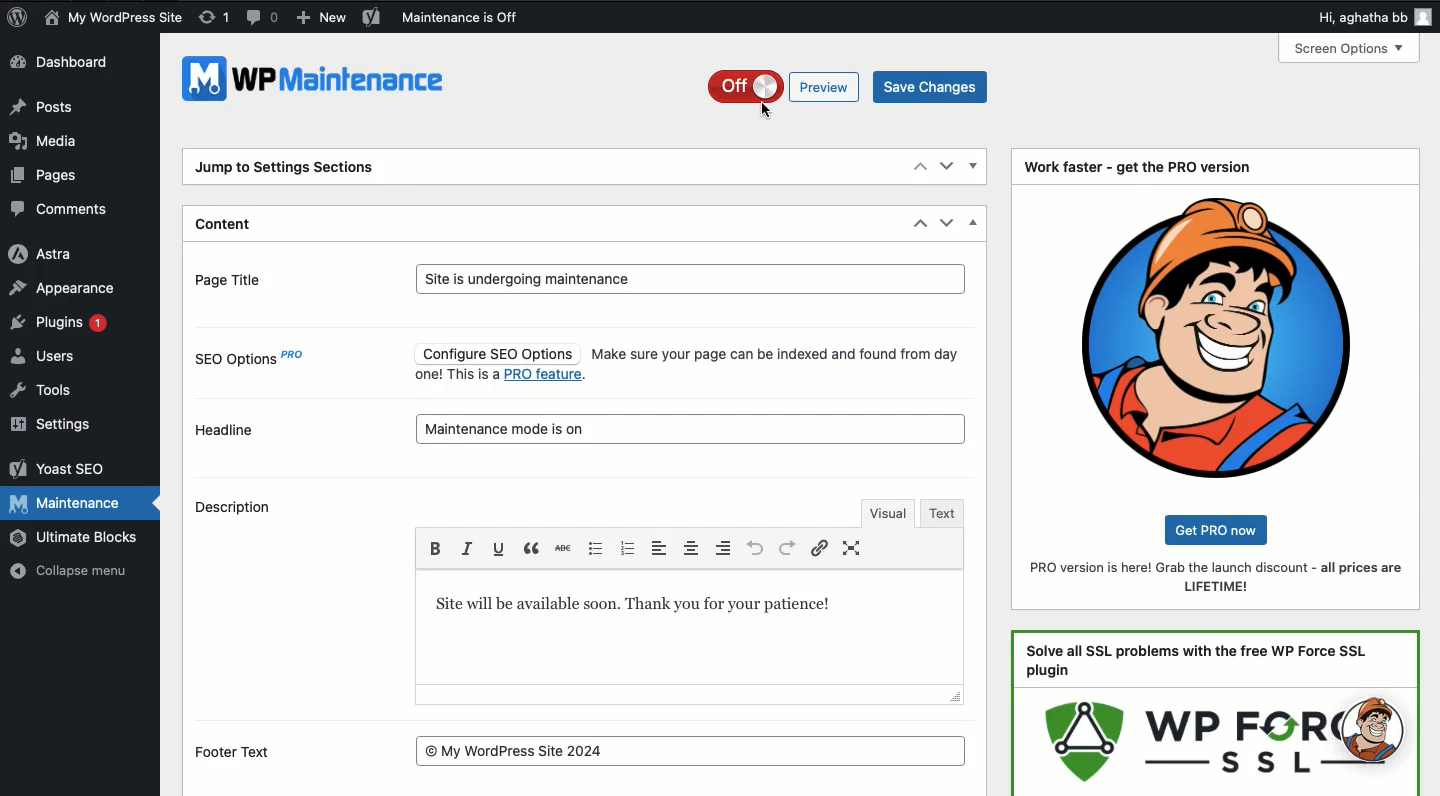 This screenshot has width=1440, height=796. What do you see at coordinates (626, 550) in the screenshot?
I see `Numbered bullet` at bounding box center [626, 550].